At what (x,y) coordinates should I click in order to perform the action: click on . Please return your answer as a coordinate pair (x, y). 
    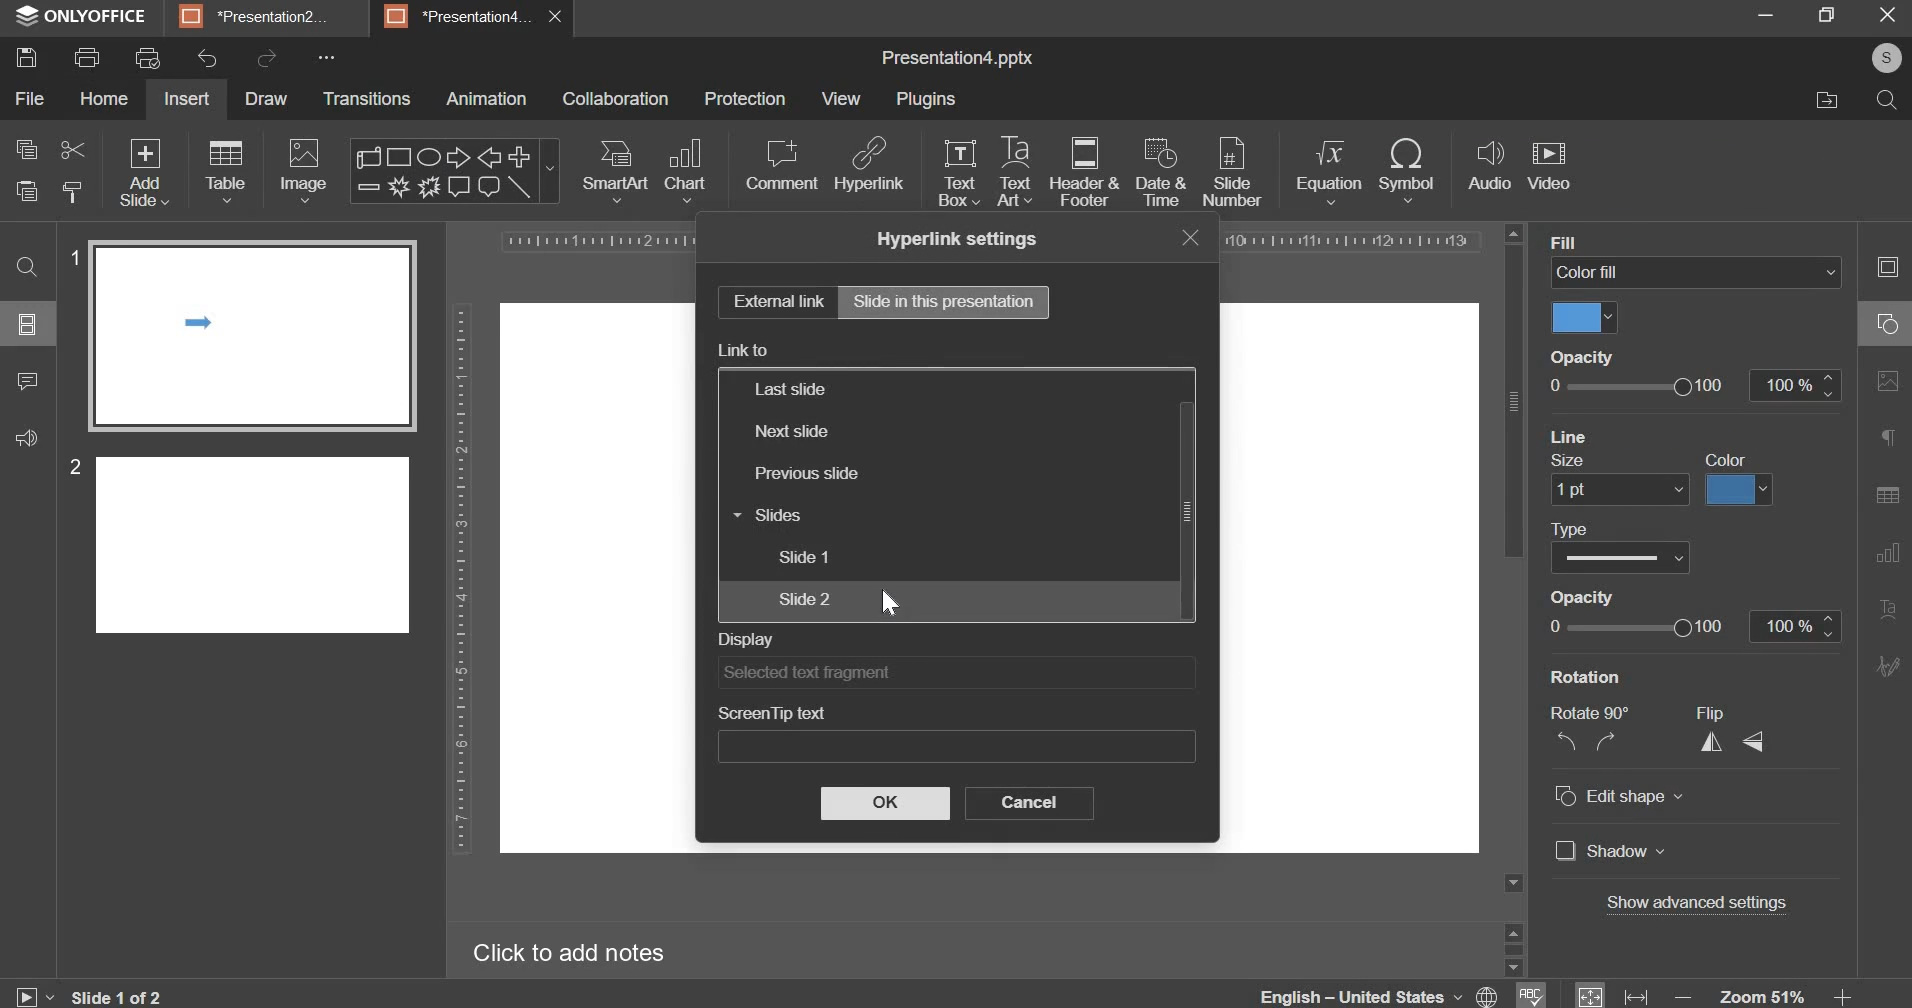
    Looking at the image, I should click on (1609, 489).